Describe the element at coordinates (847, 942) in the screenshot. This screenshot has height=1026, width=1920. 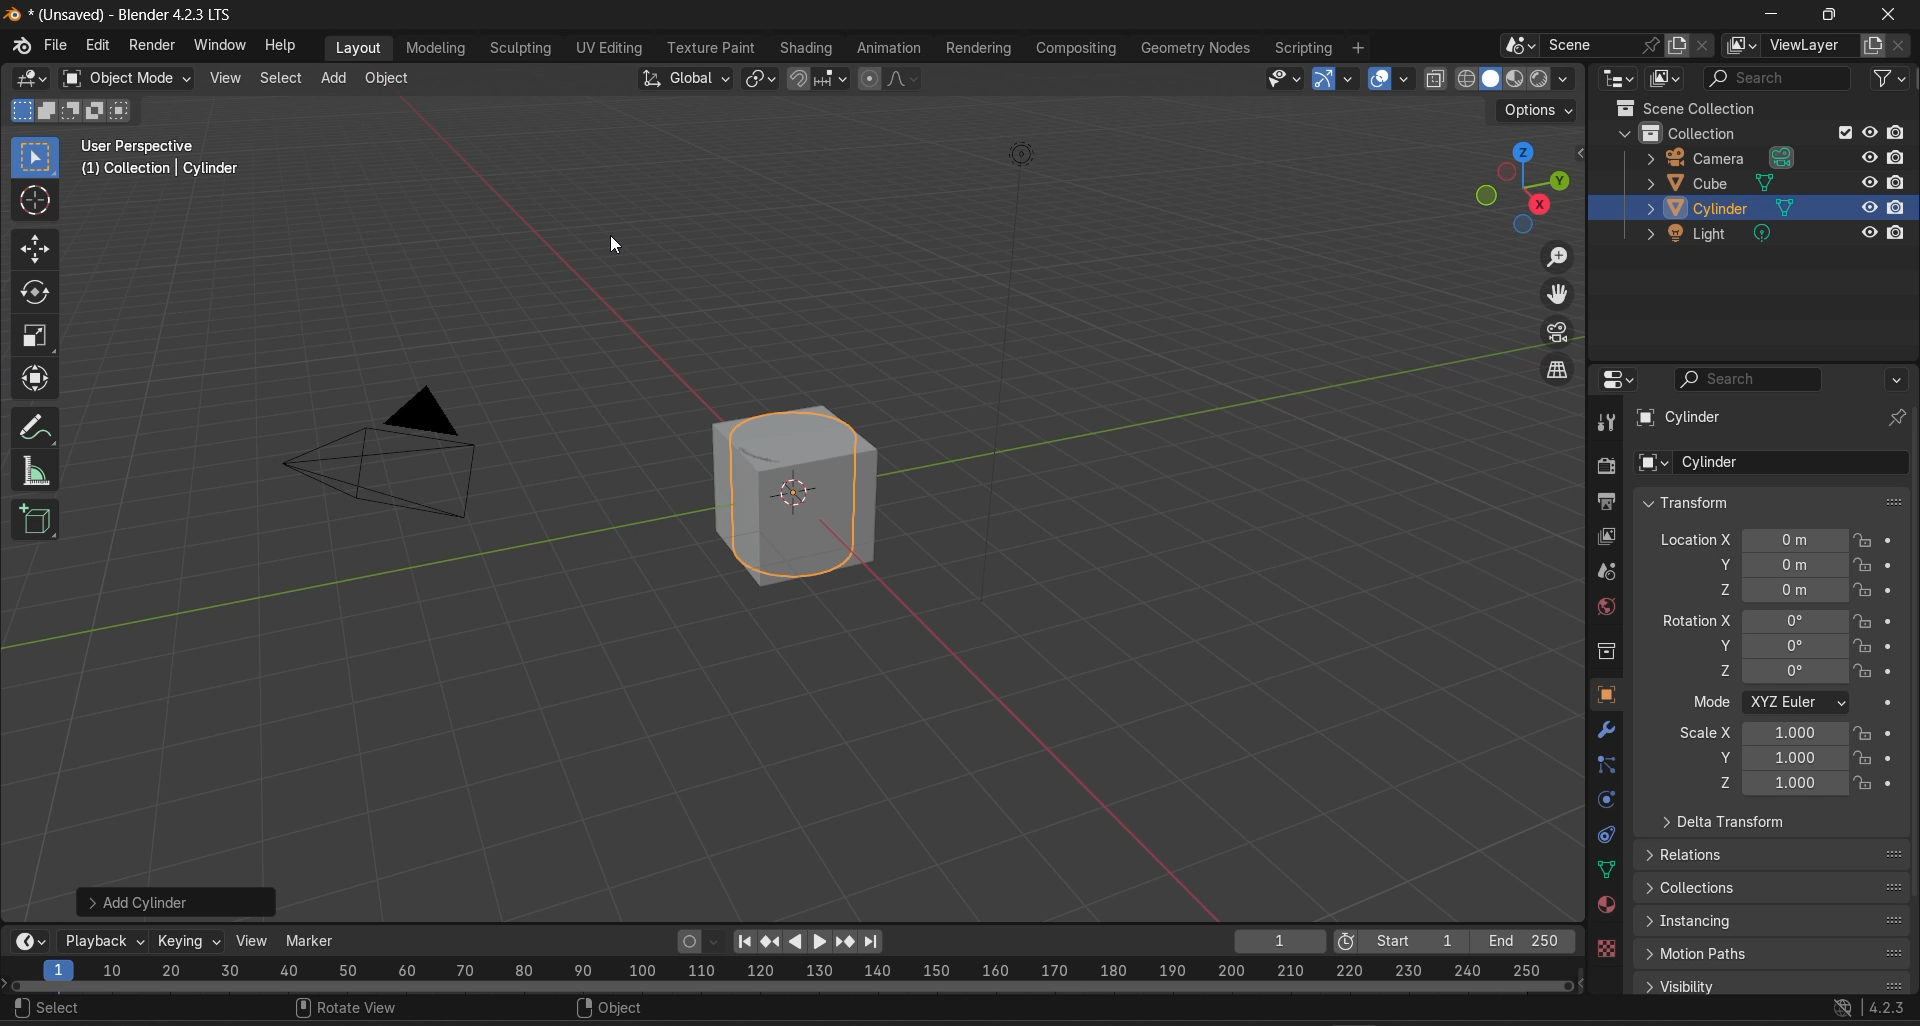
I see `jump to keyframe` at that location.